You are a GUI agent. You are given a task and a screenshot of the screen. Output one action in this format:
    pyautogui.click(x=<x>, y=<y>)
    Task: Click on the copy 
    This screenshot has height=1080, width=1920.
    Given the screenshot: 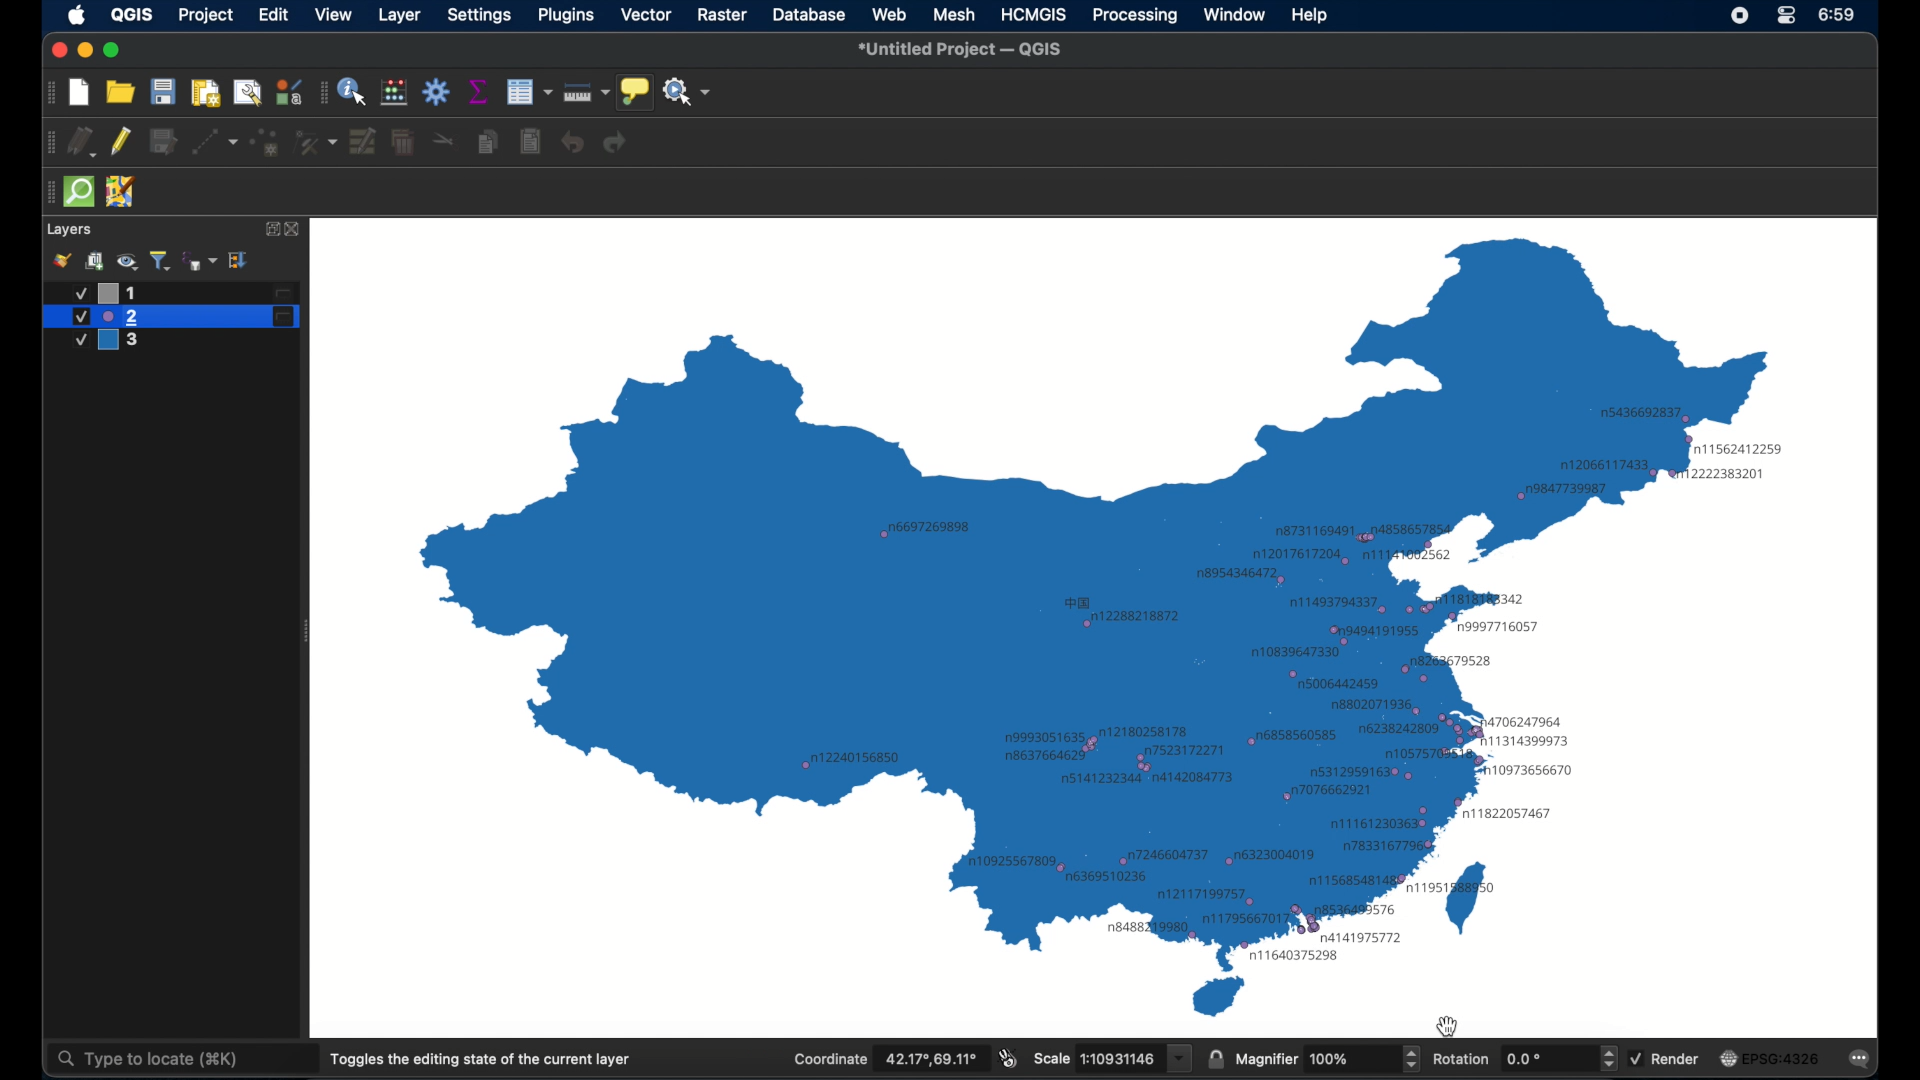 What is the action you would take?
    pyautogui.click(x=489, y=142)
    